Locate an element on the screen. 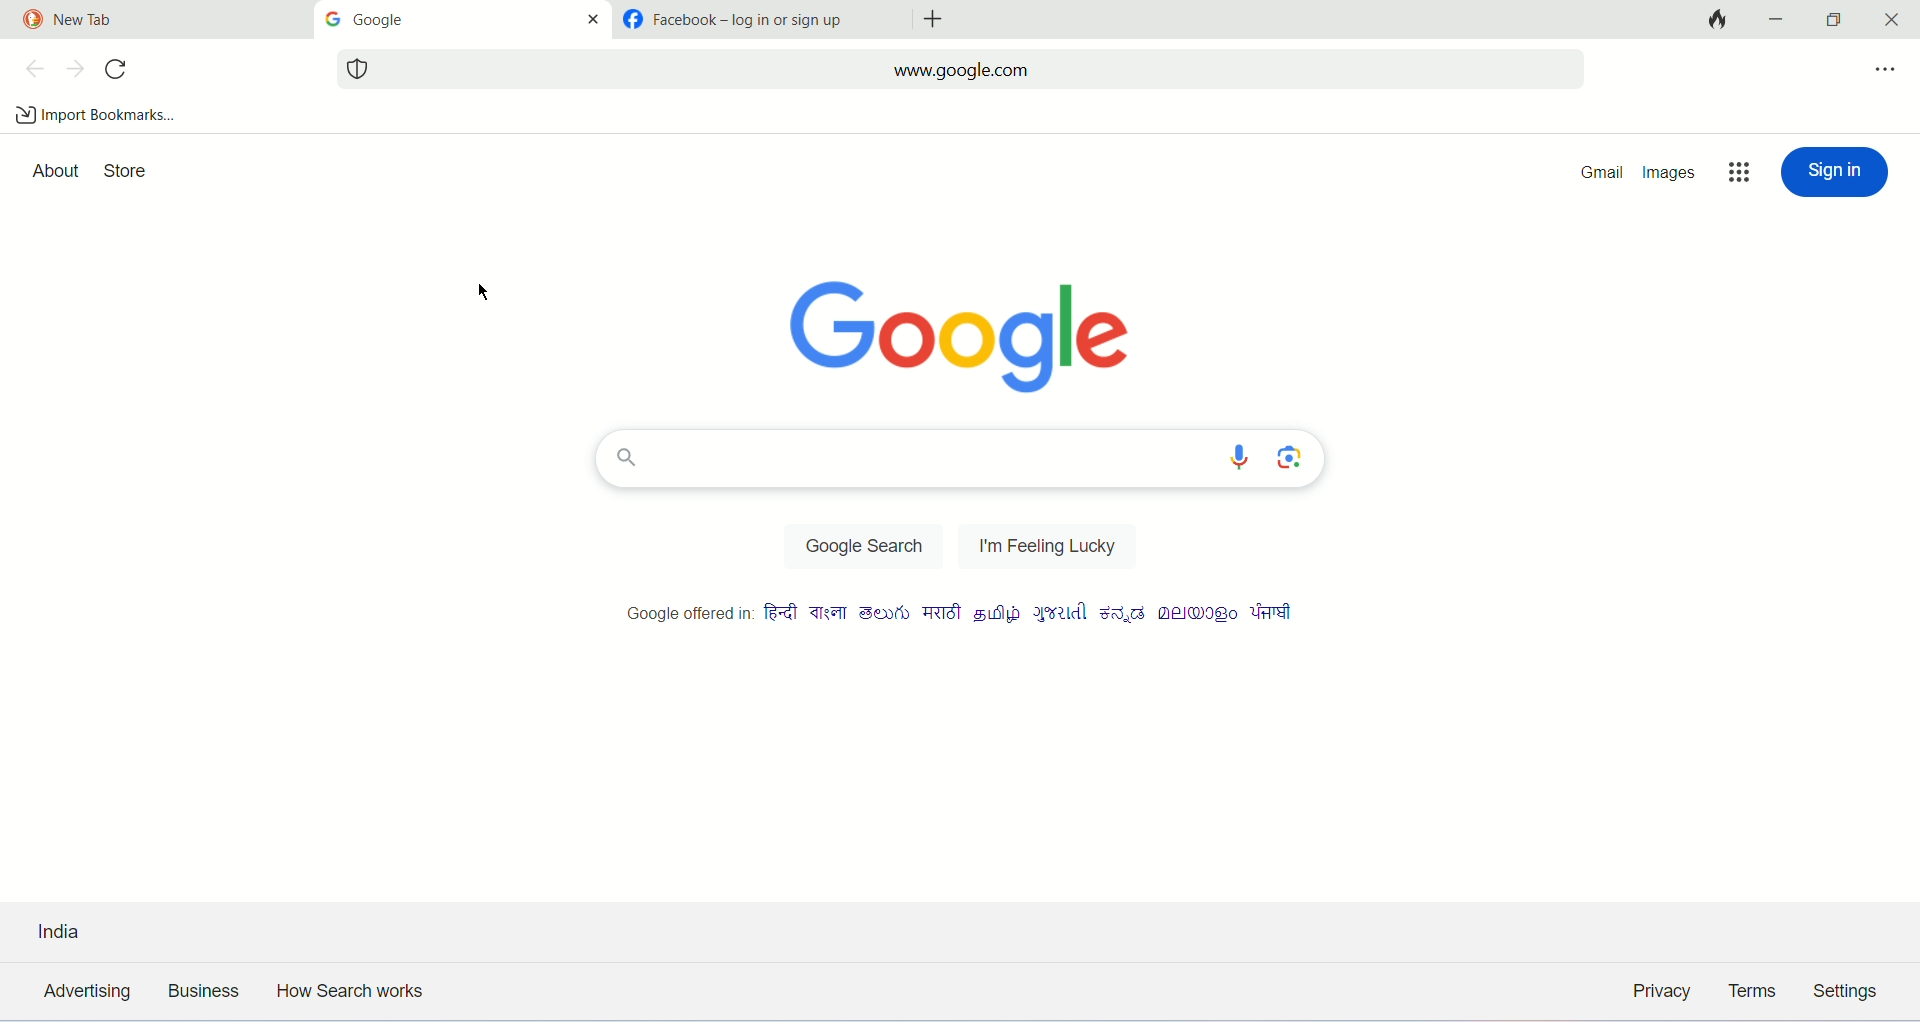  tab2 is located at coordinates (760, 20).